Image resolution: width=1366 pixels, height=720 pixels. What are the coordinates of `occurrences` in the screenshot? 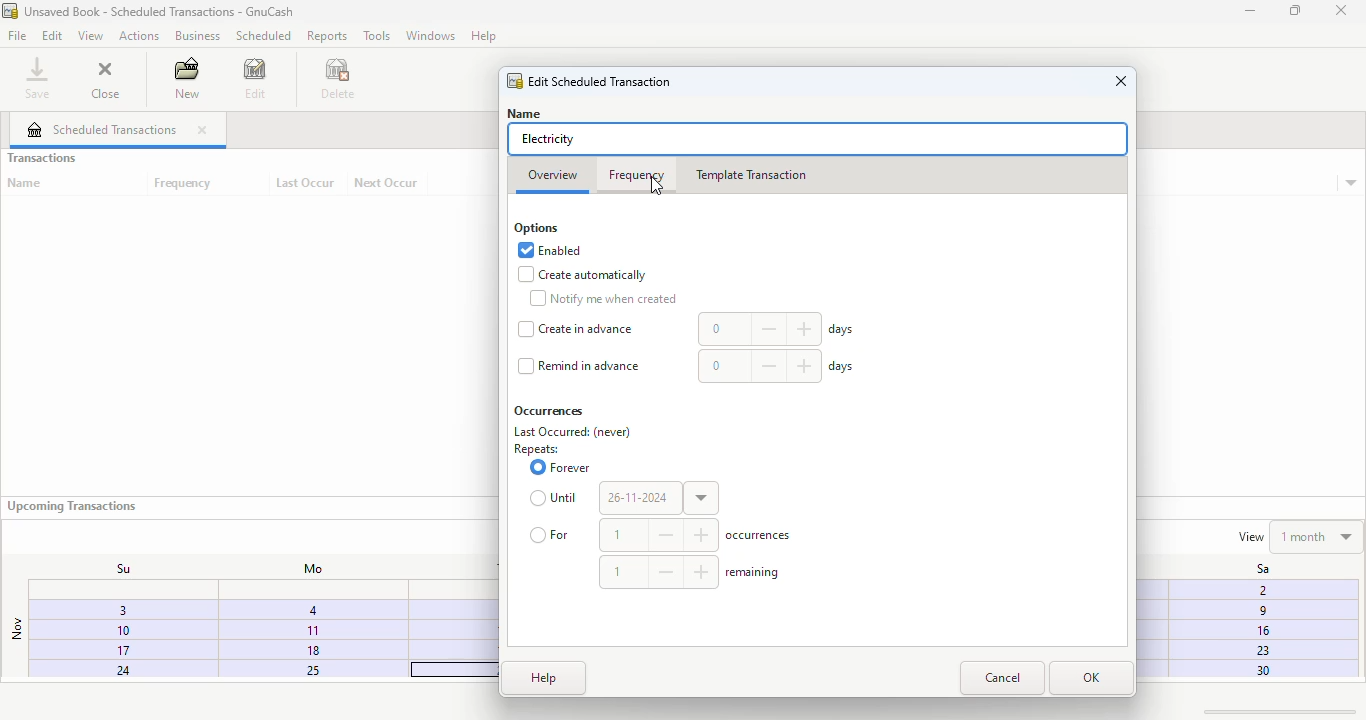 It's located at (549, 411).